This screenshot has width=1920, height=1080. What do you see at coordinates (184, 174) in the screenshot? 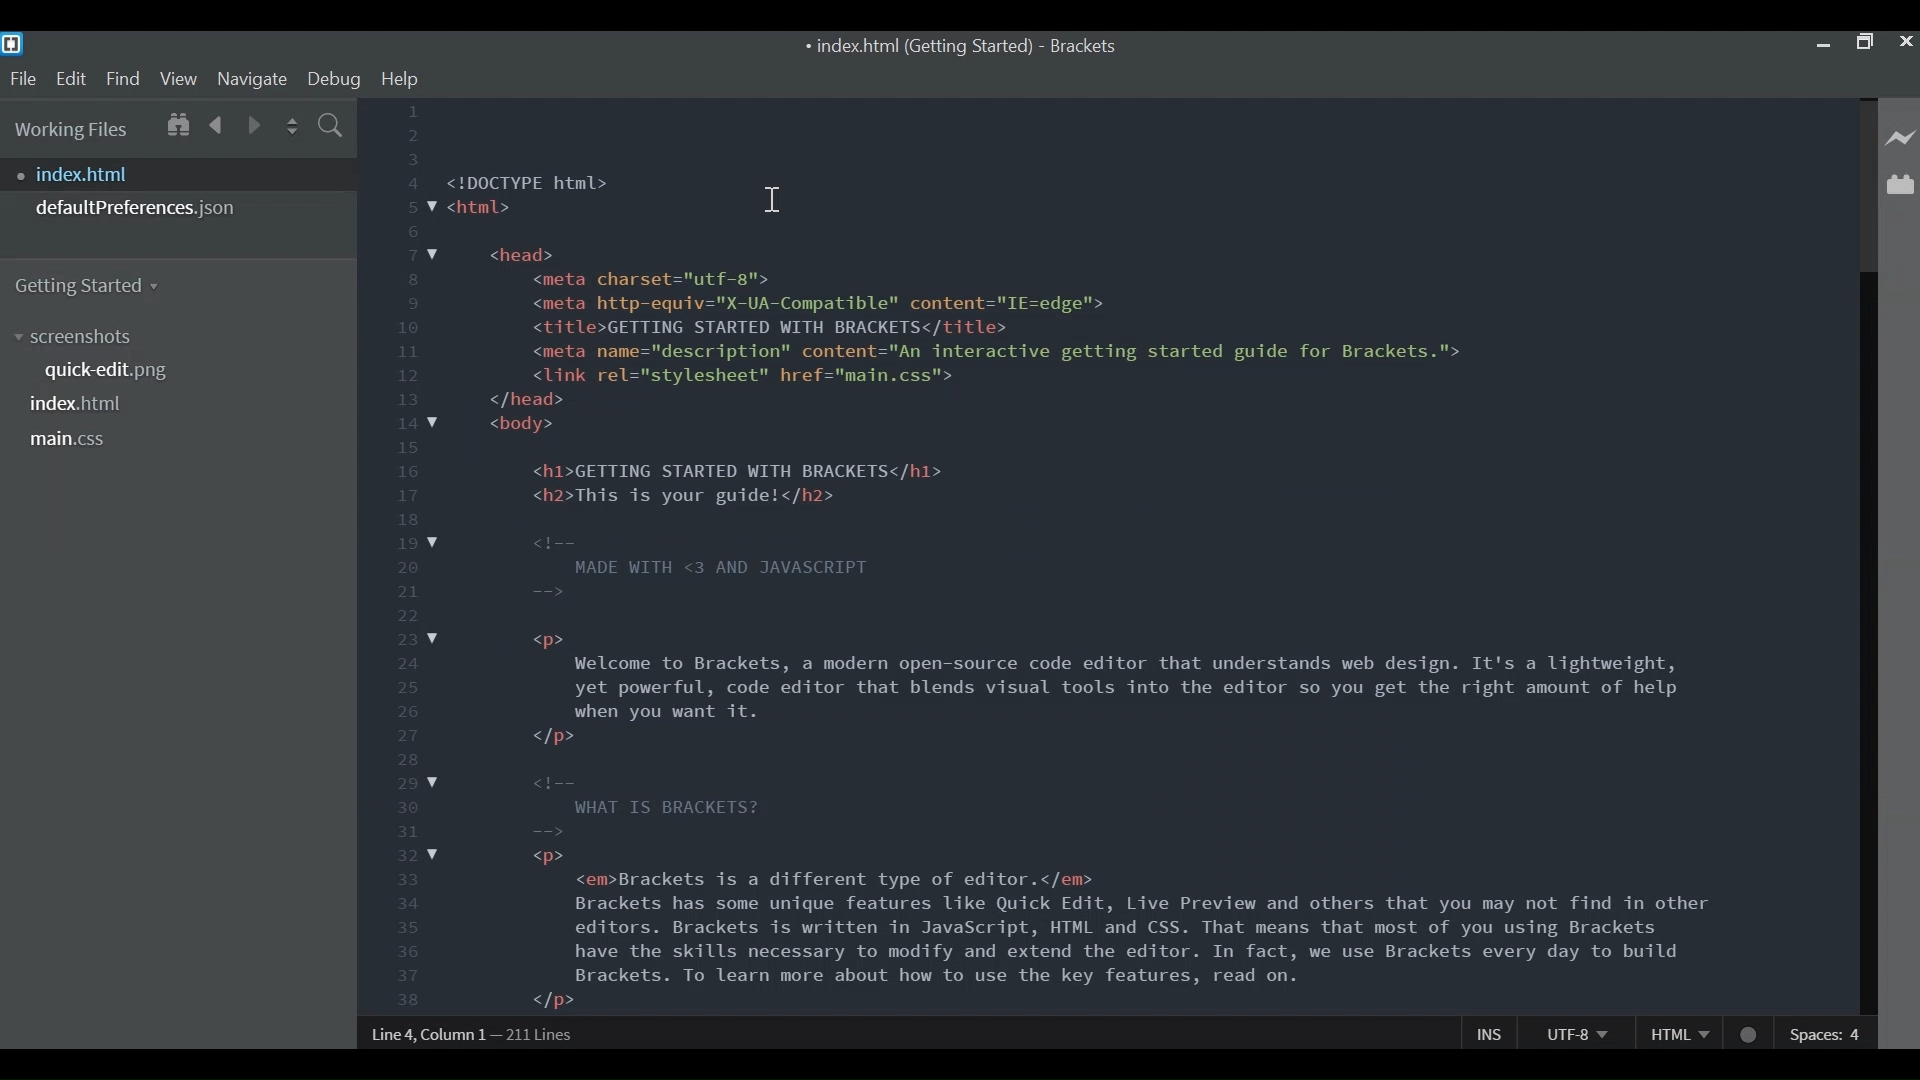
I see `index.html` at bounding box center [184, 174].